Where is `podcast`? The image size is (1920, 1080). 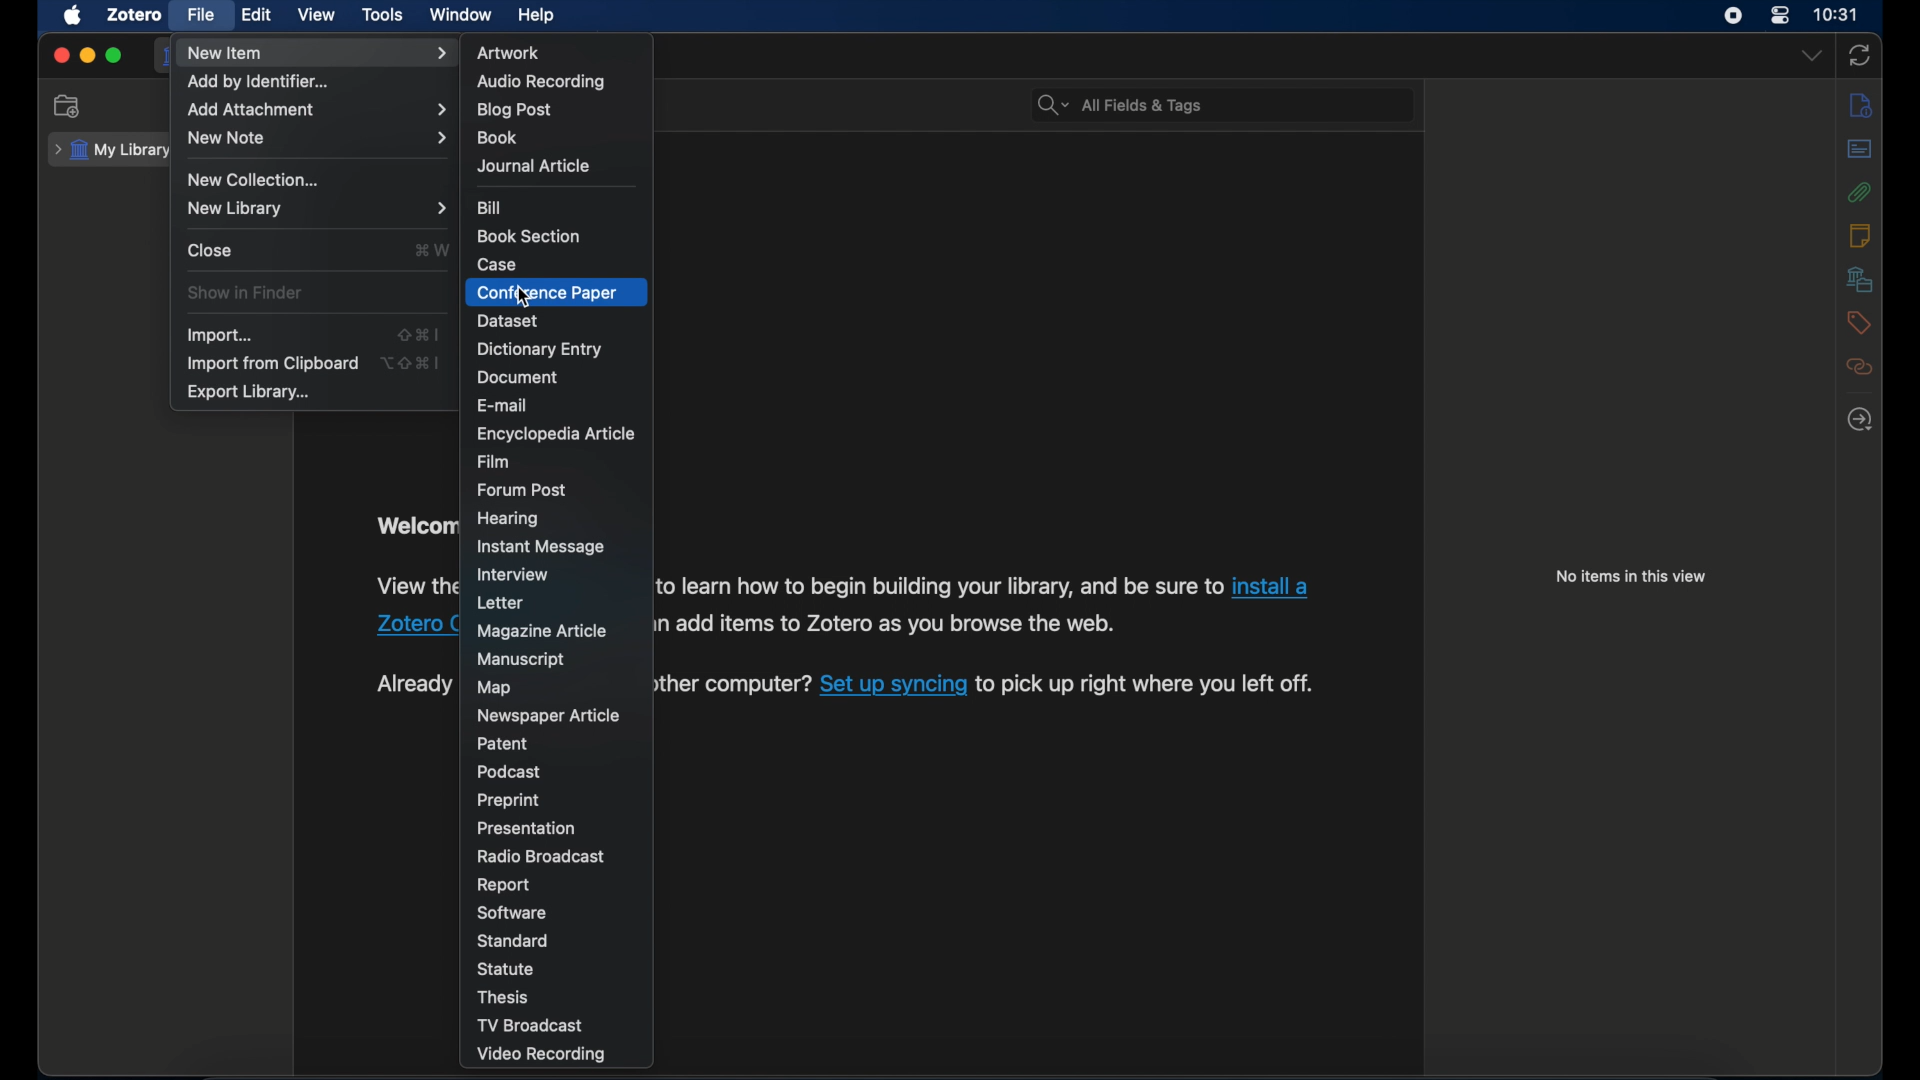 podcast is located at coordinates (506, 772).